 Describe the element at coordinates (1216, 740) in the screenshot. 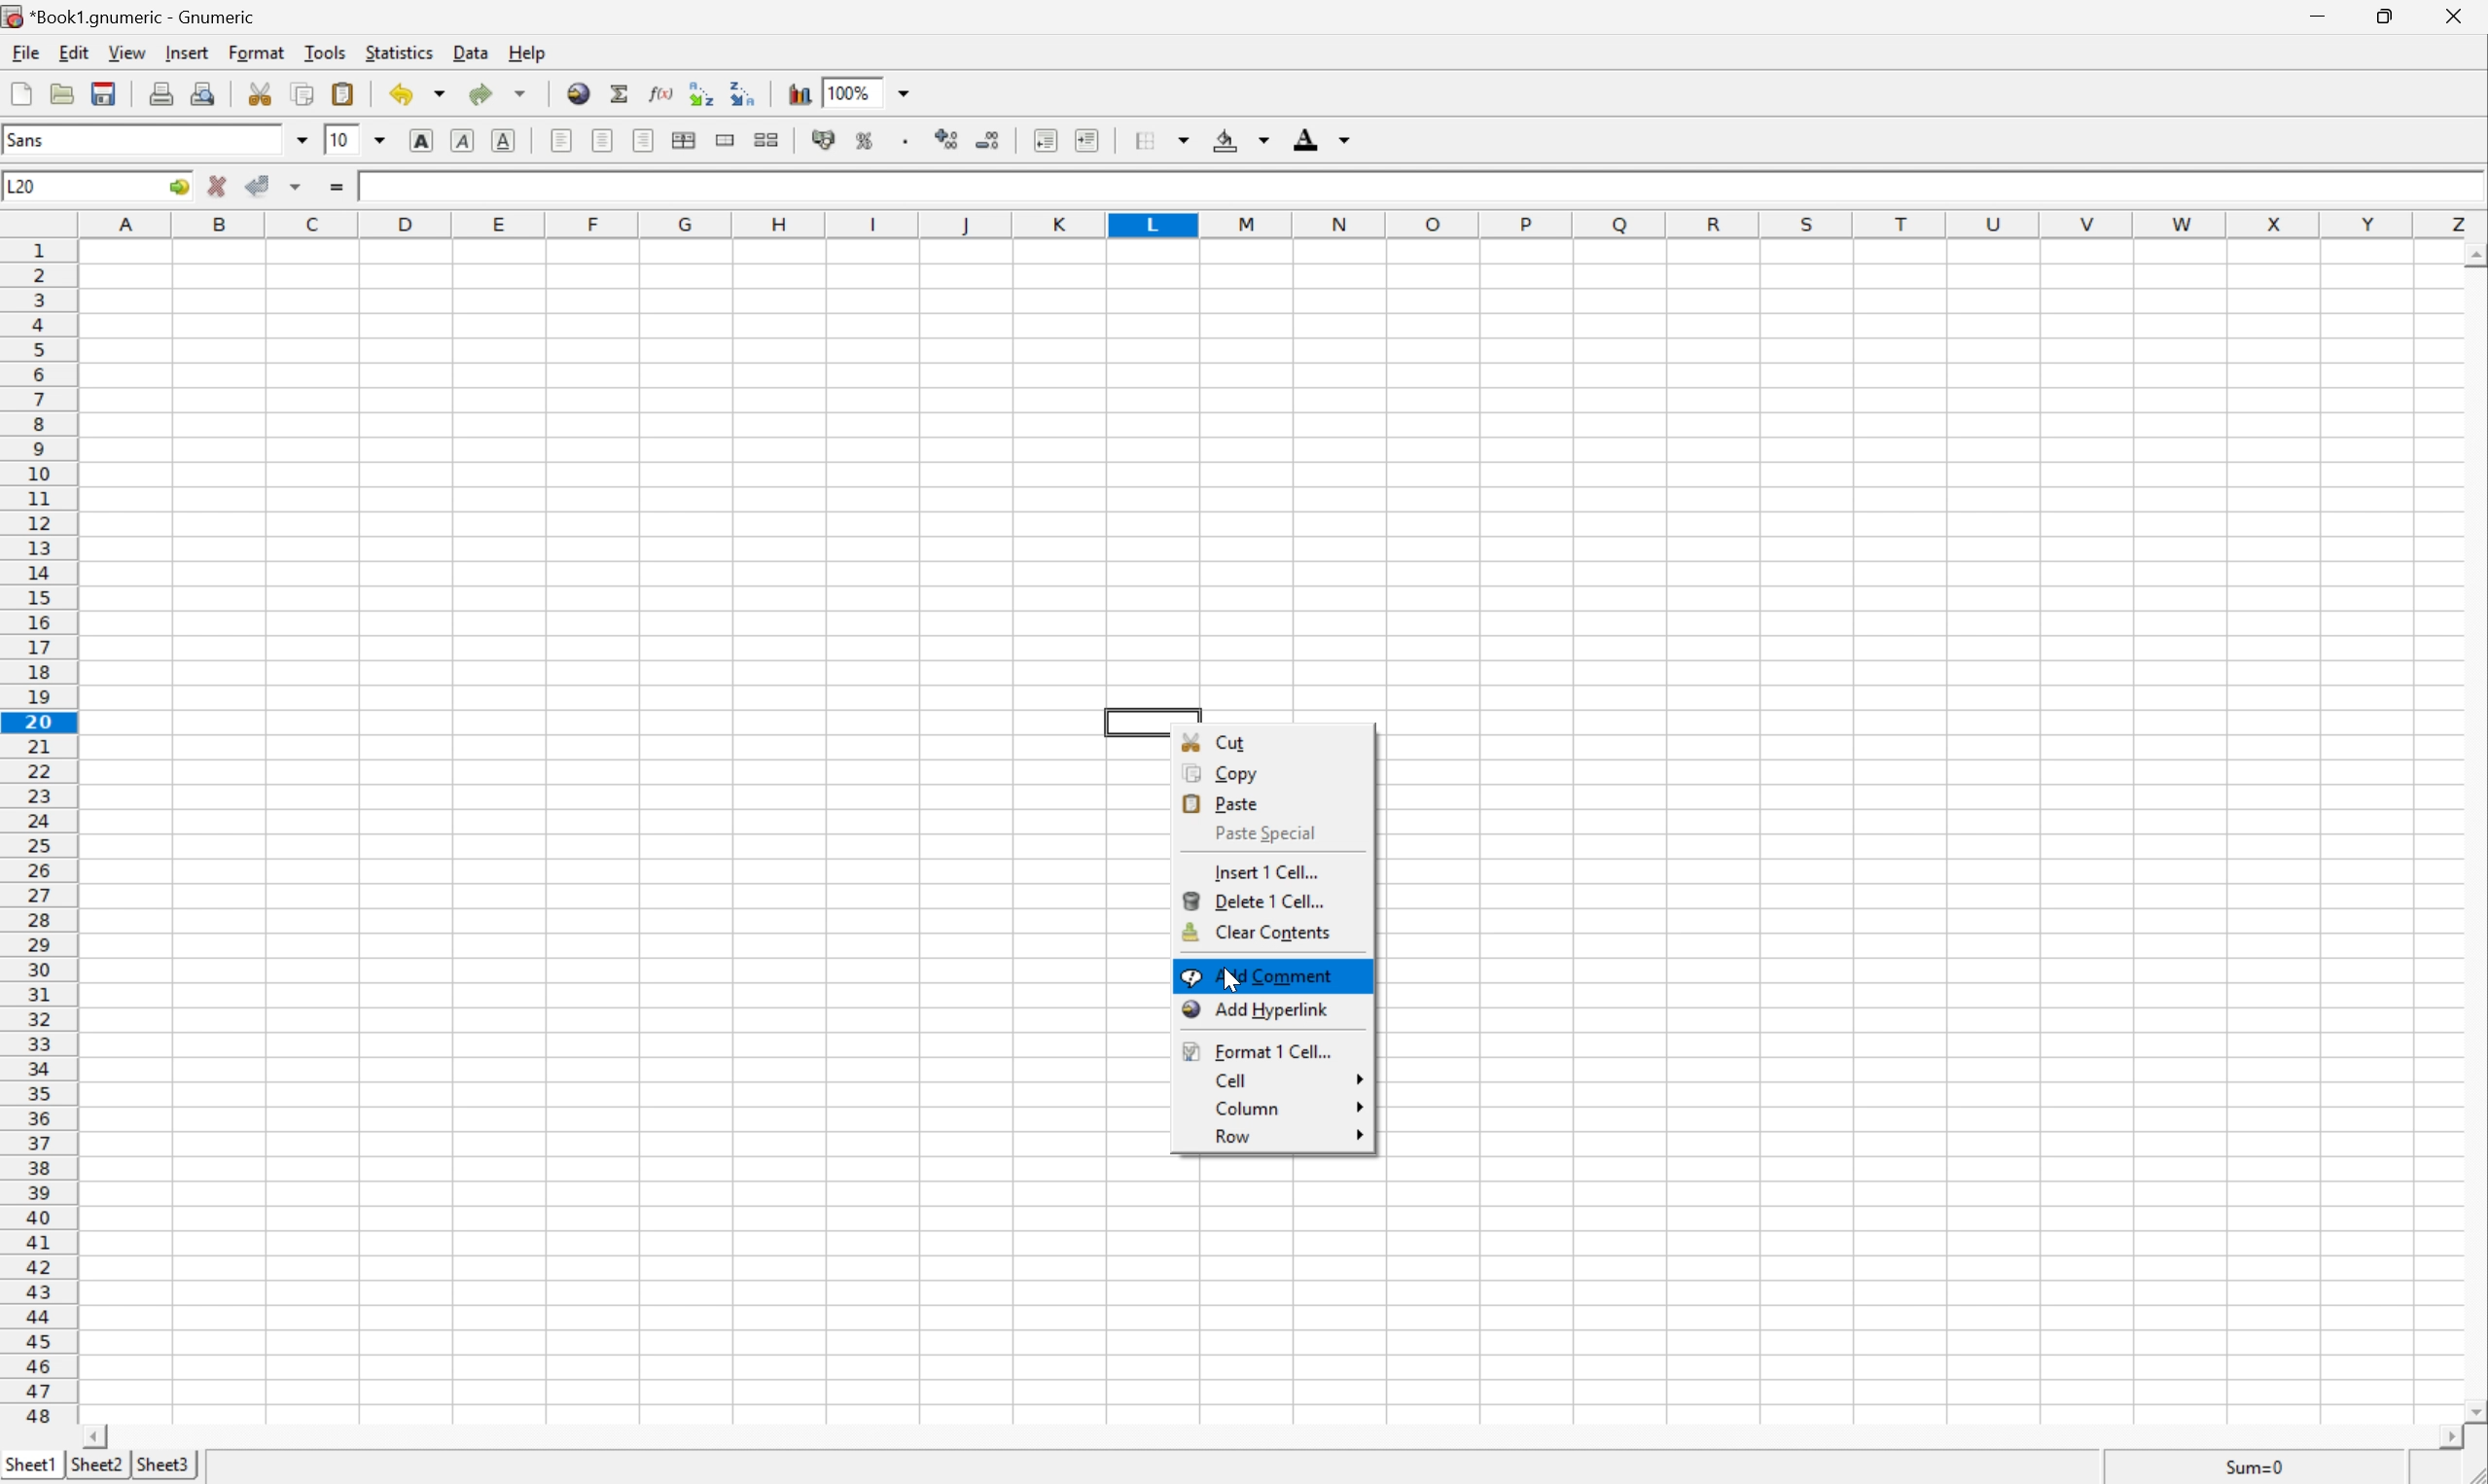

I see `Cut` at that location.